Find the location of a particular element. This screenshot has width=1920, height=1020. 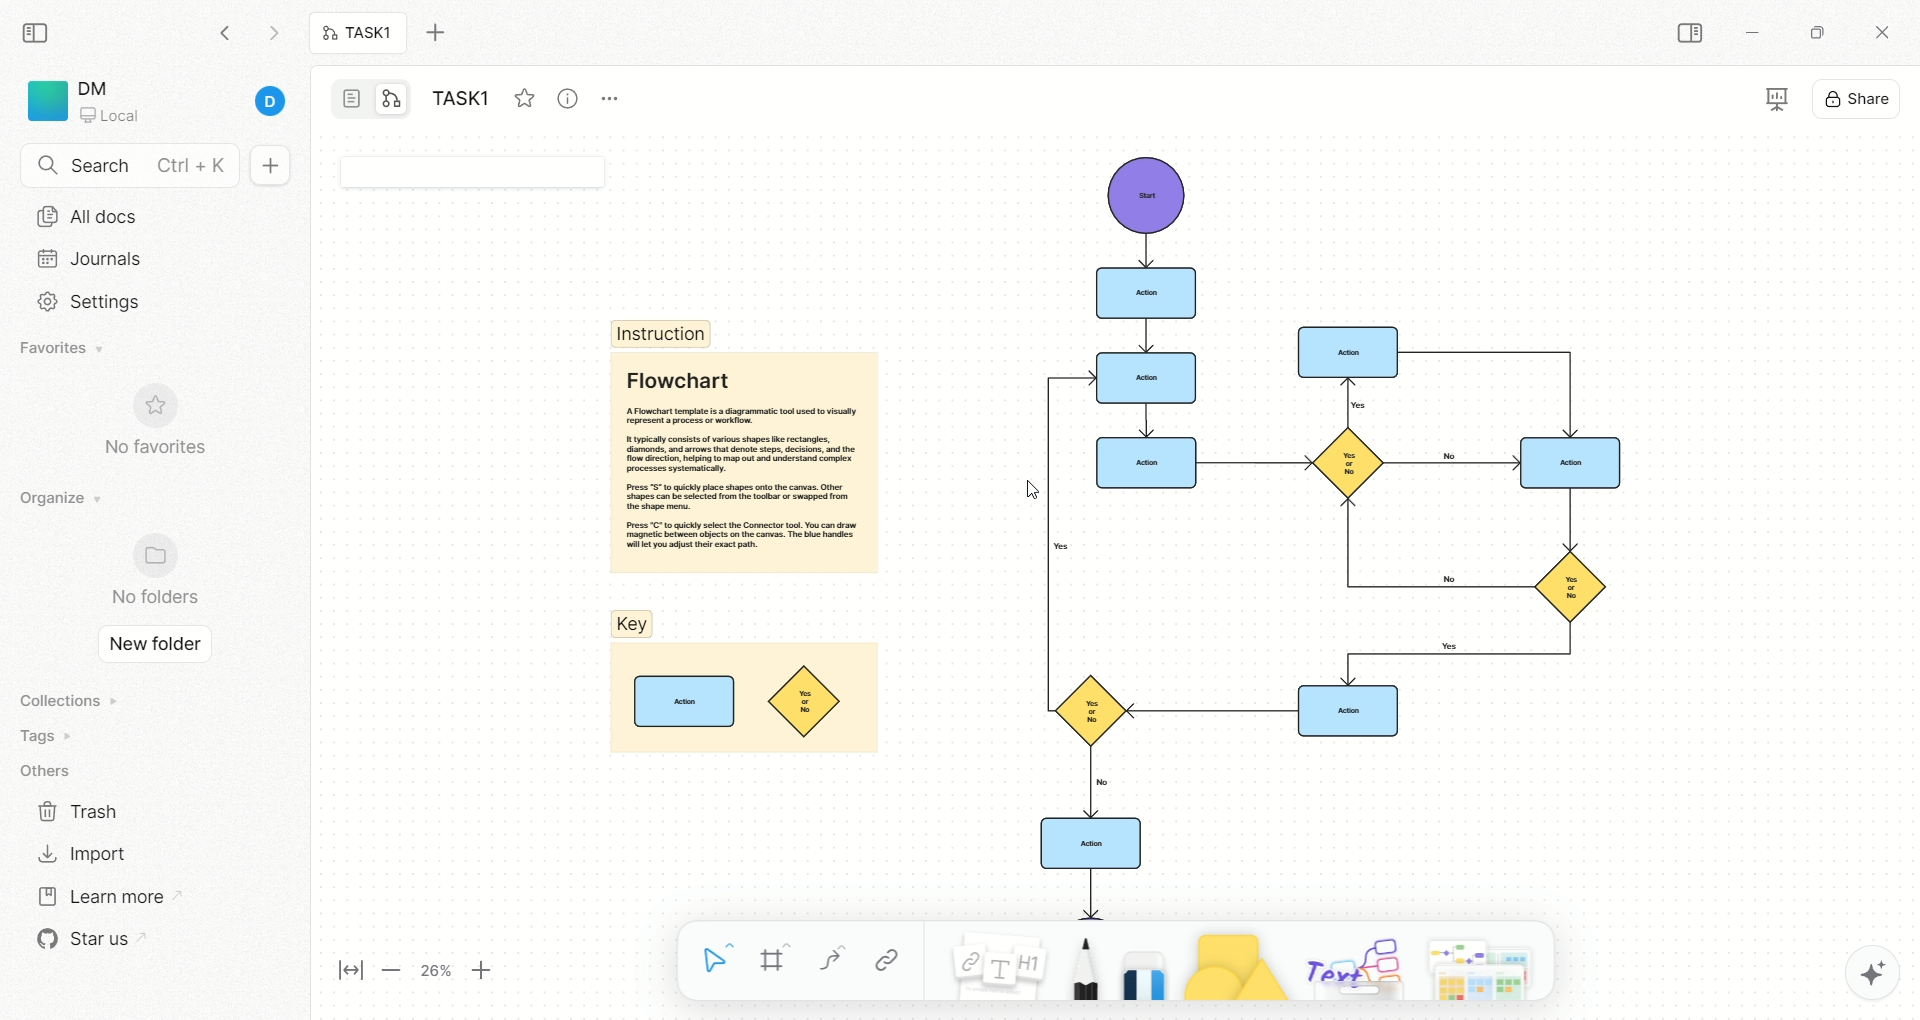

favorites is located at coordinates (523, 95).